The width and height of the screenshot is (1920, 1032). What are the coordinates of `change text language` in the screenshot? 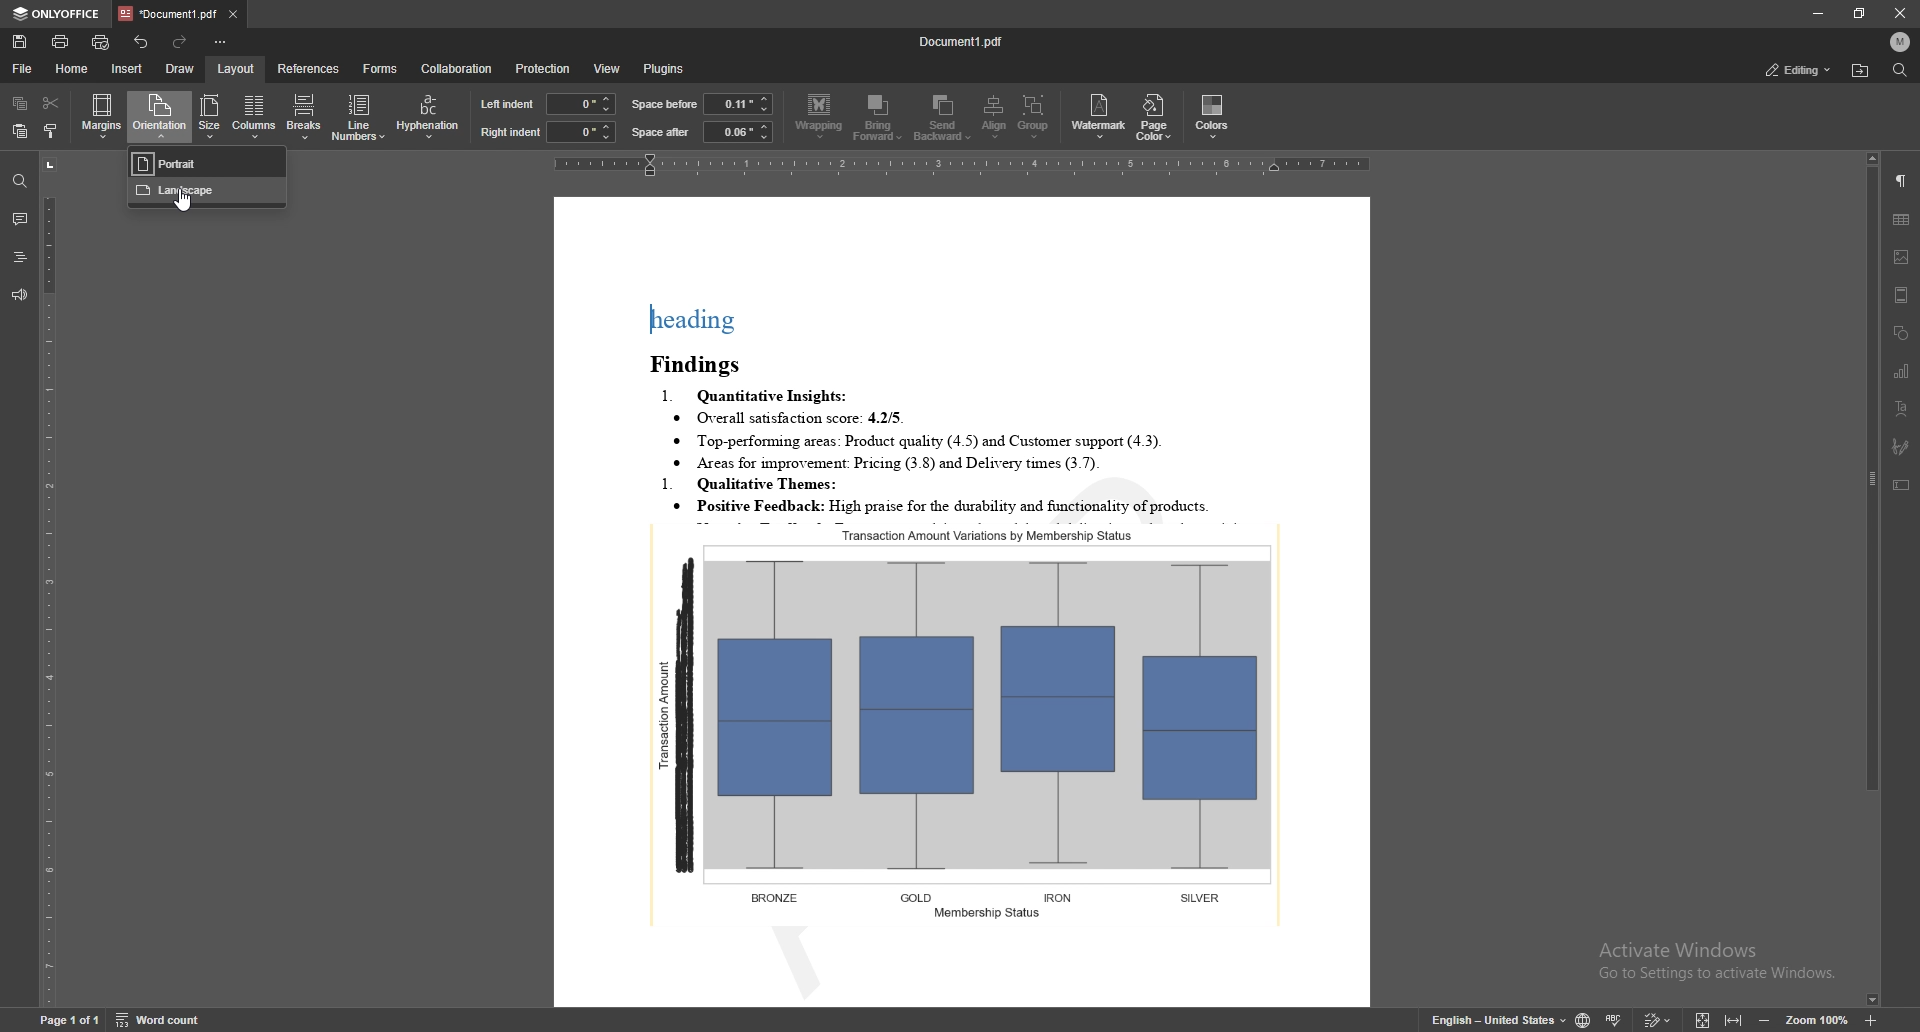 It's located at (1500, 1017).